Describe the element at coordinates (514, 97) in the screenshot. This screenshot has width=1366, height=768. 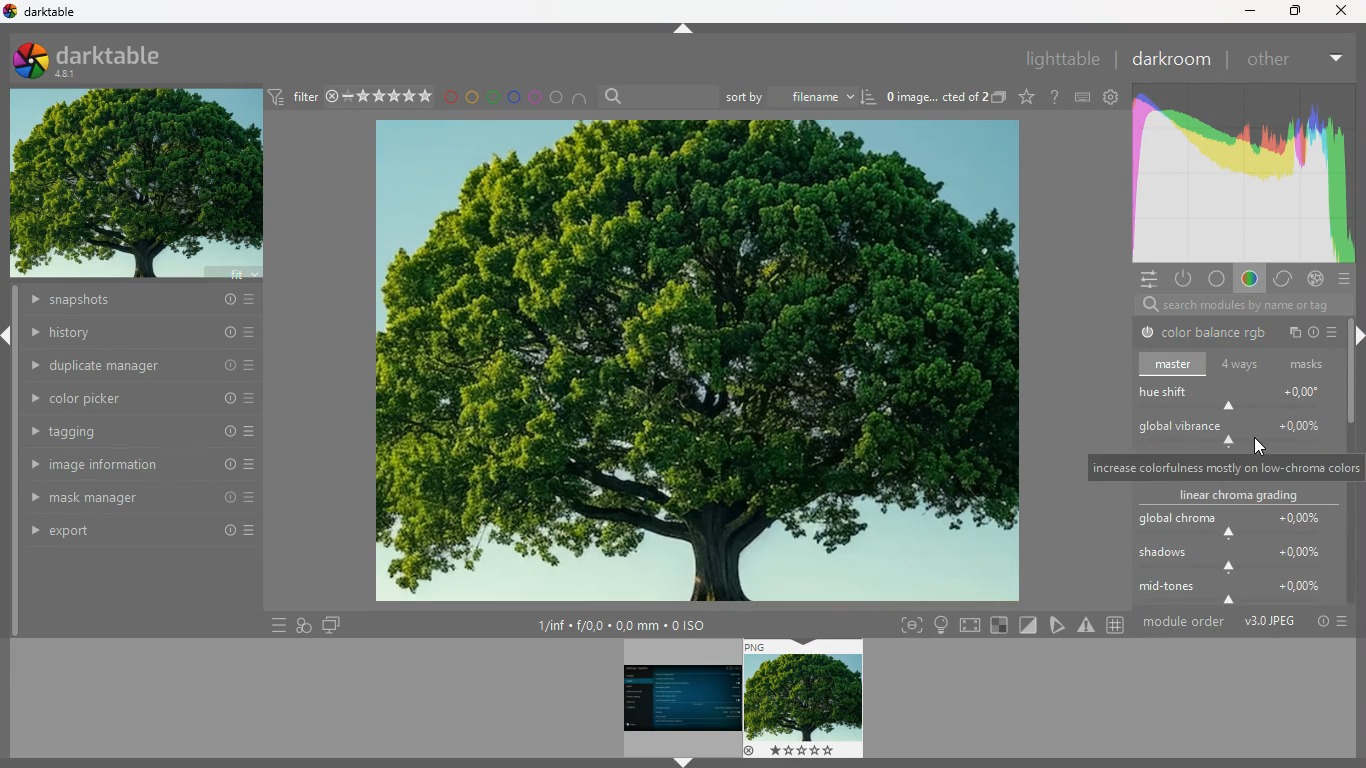
I see `blue` at that location.